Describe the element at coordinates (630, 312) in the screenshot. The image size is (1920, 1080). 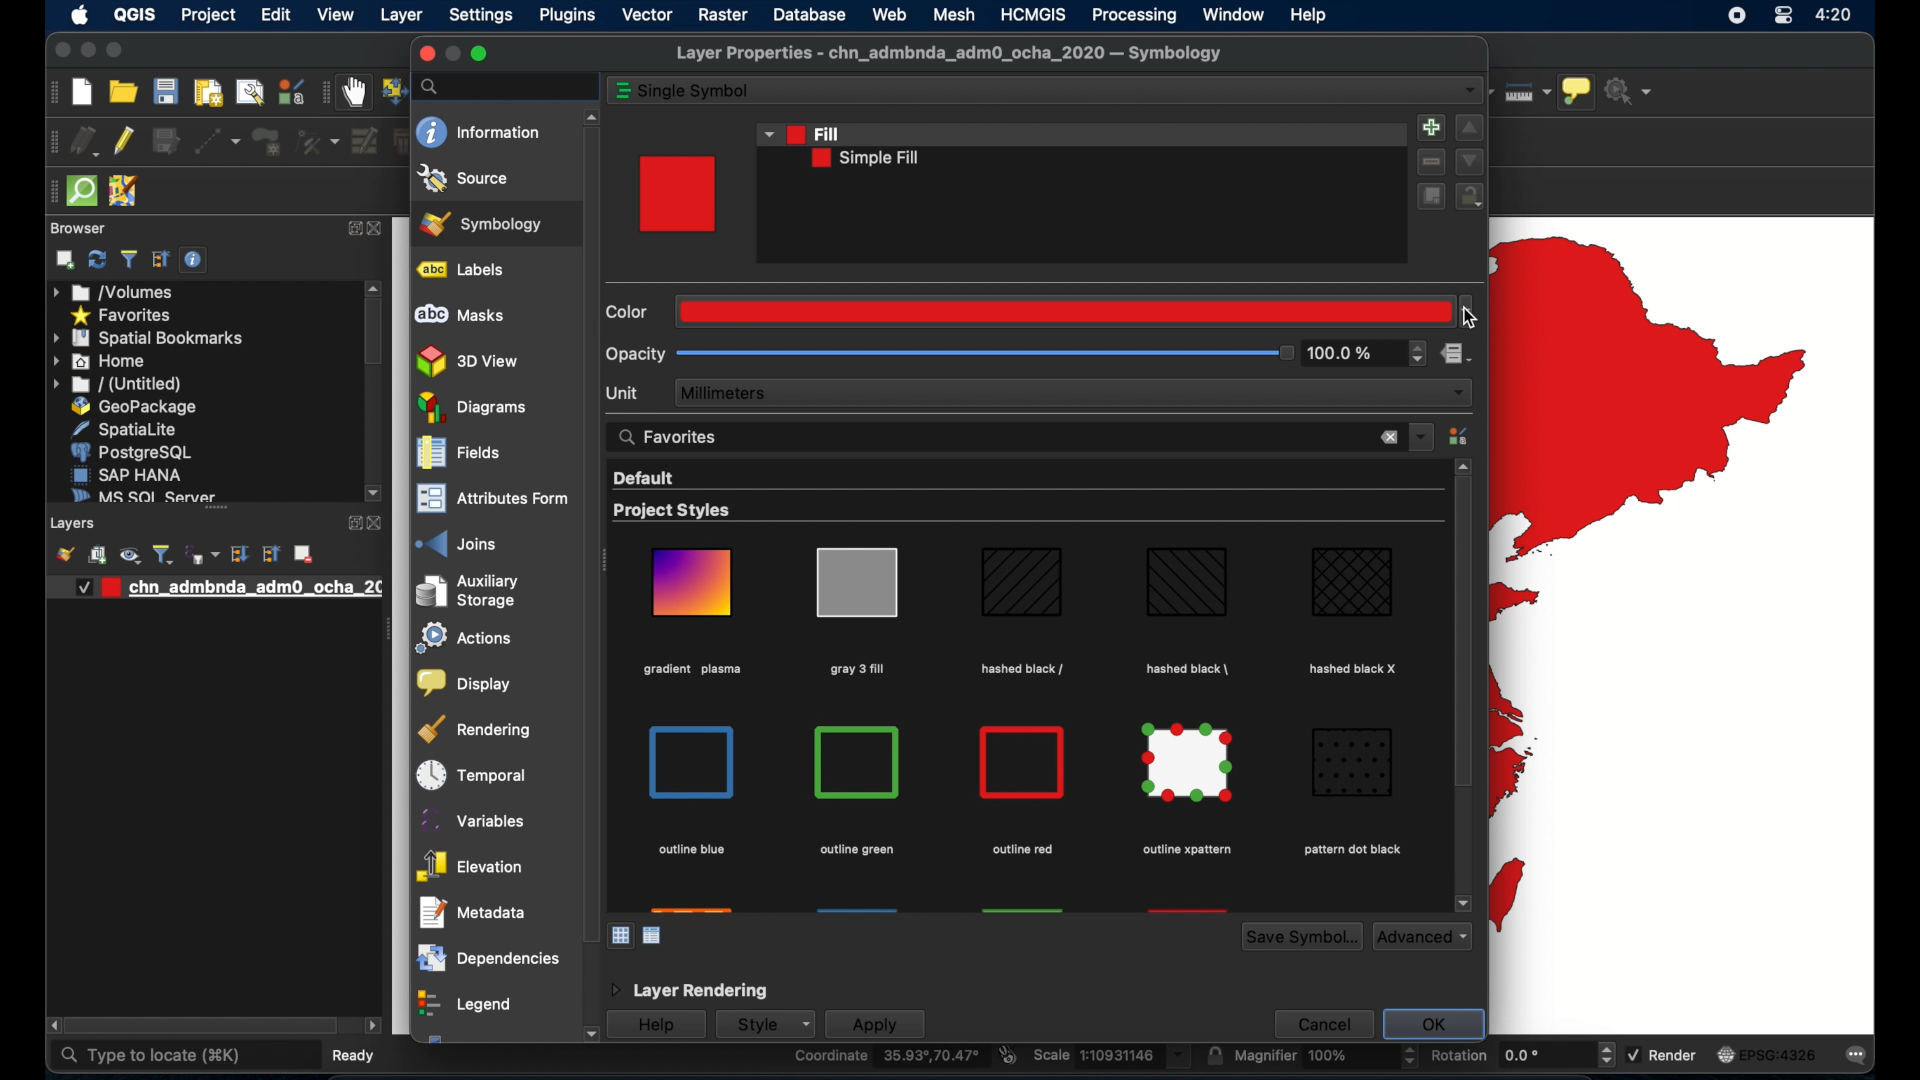
I see `color` at that location.